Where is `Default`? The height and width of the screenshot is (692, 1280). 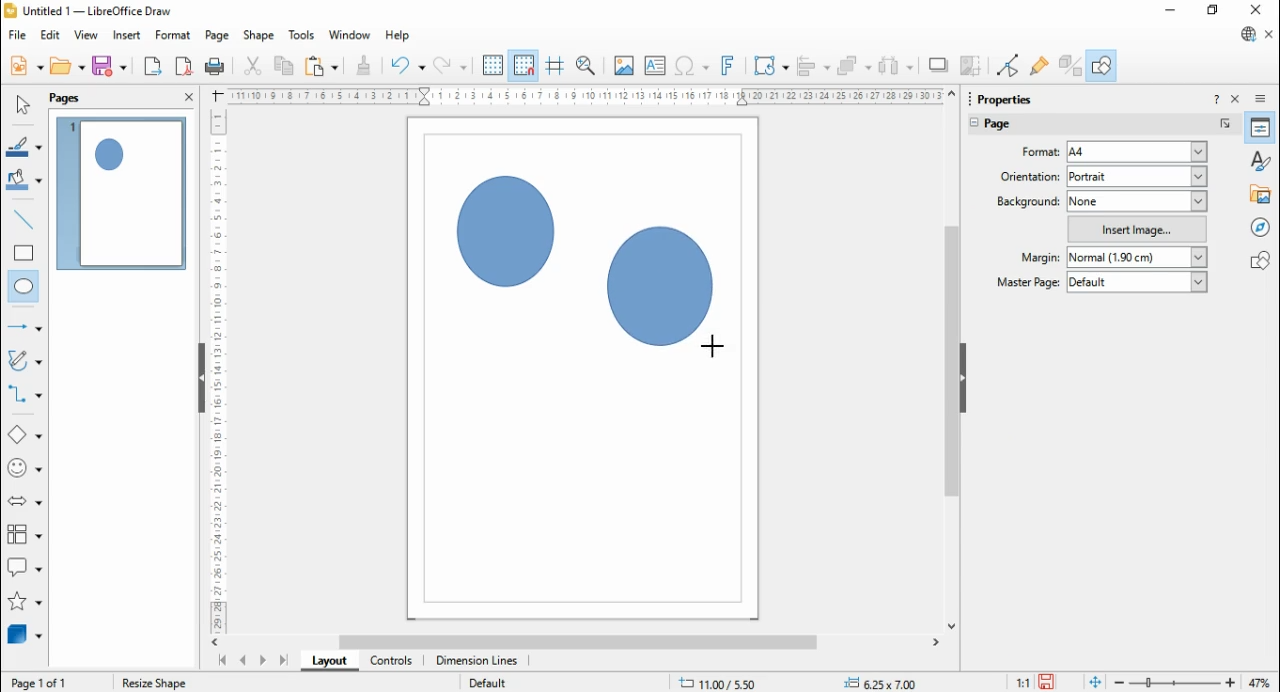
Default is located at coordinates (487, 681).